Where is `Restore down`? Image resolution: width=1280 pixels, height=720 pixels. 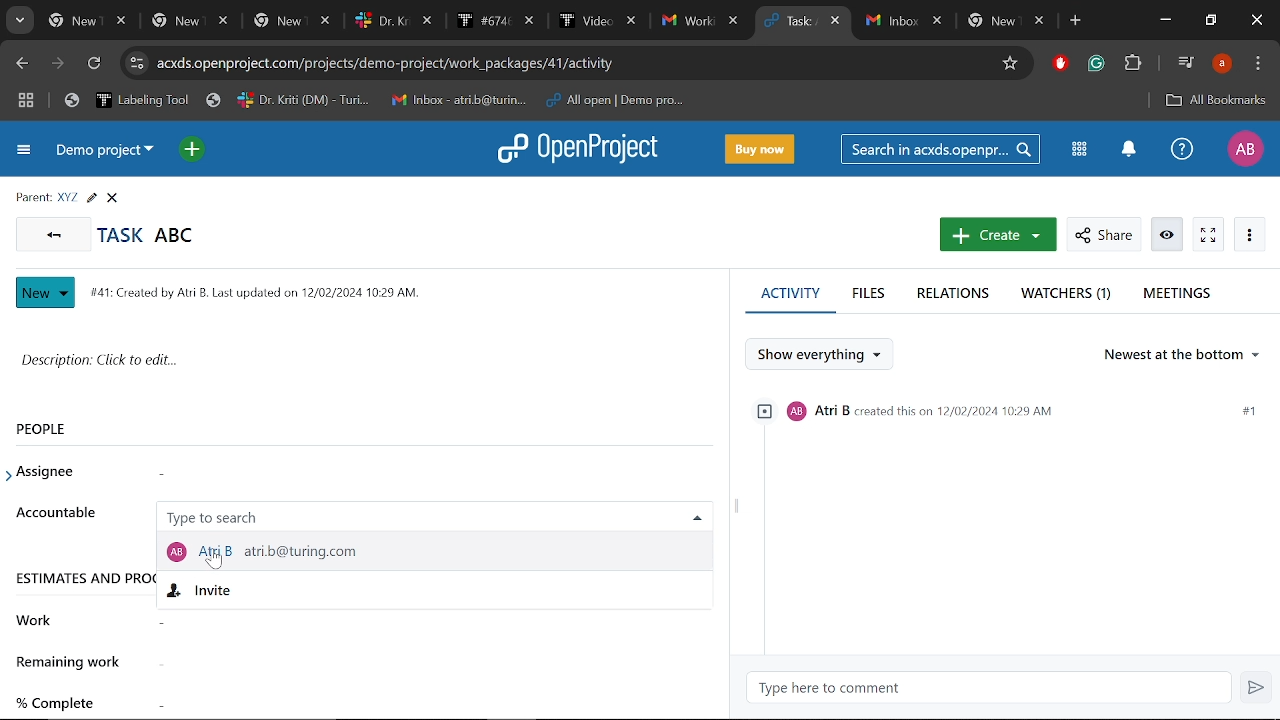
Restore down is located at coordinates (1210, 19).